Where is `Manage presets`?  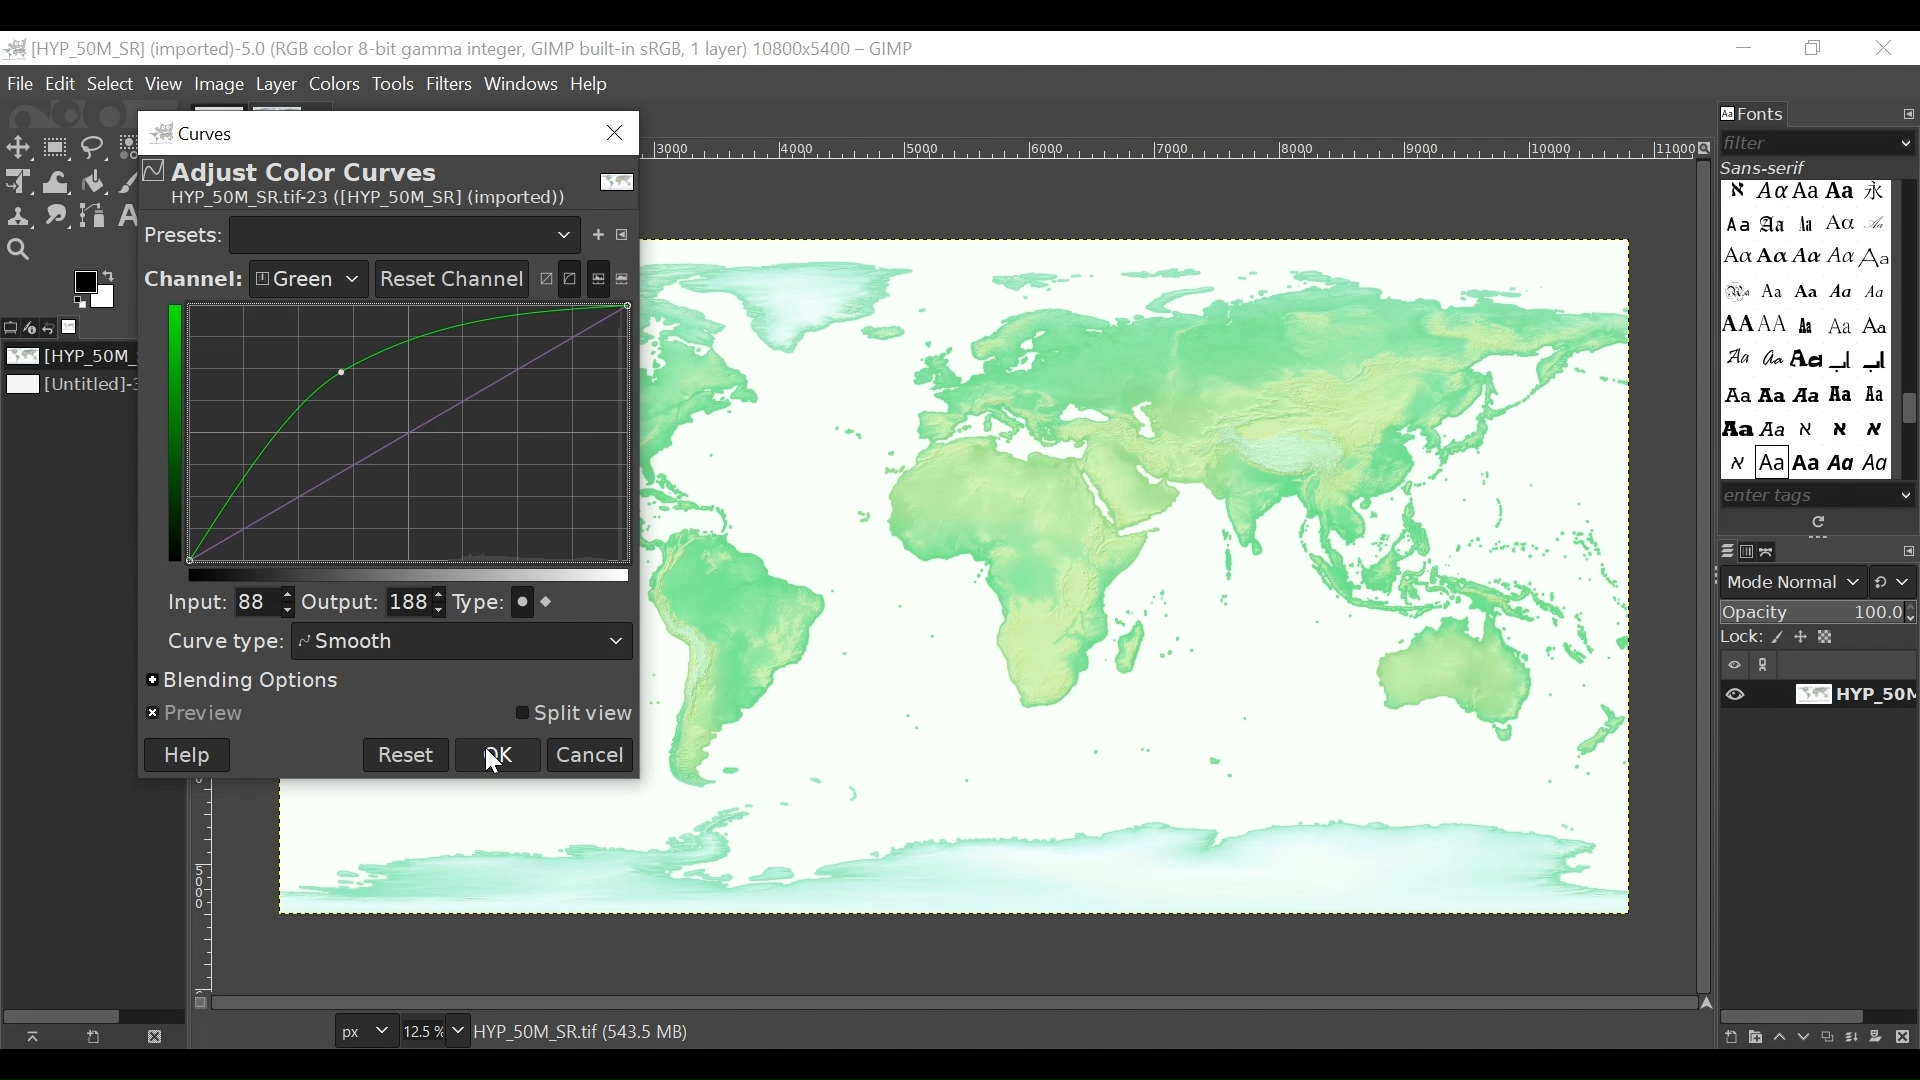 Manage presets is located at coordinates (626, 231).